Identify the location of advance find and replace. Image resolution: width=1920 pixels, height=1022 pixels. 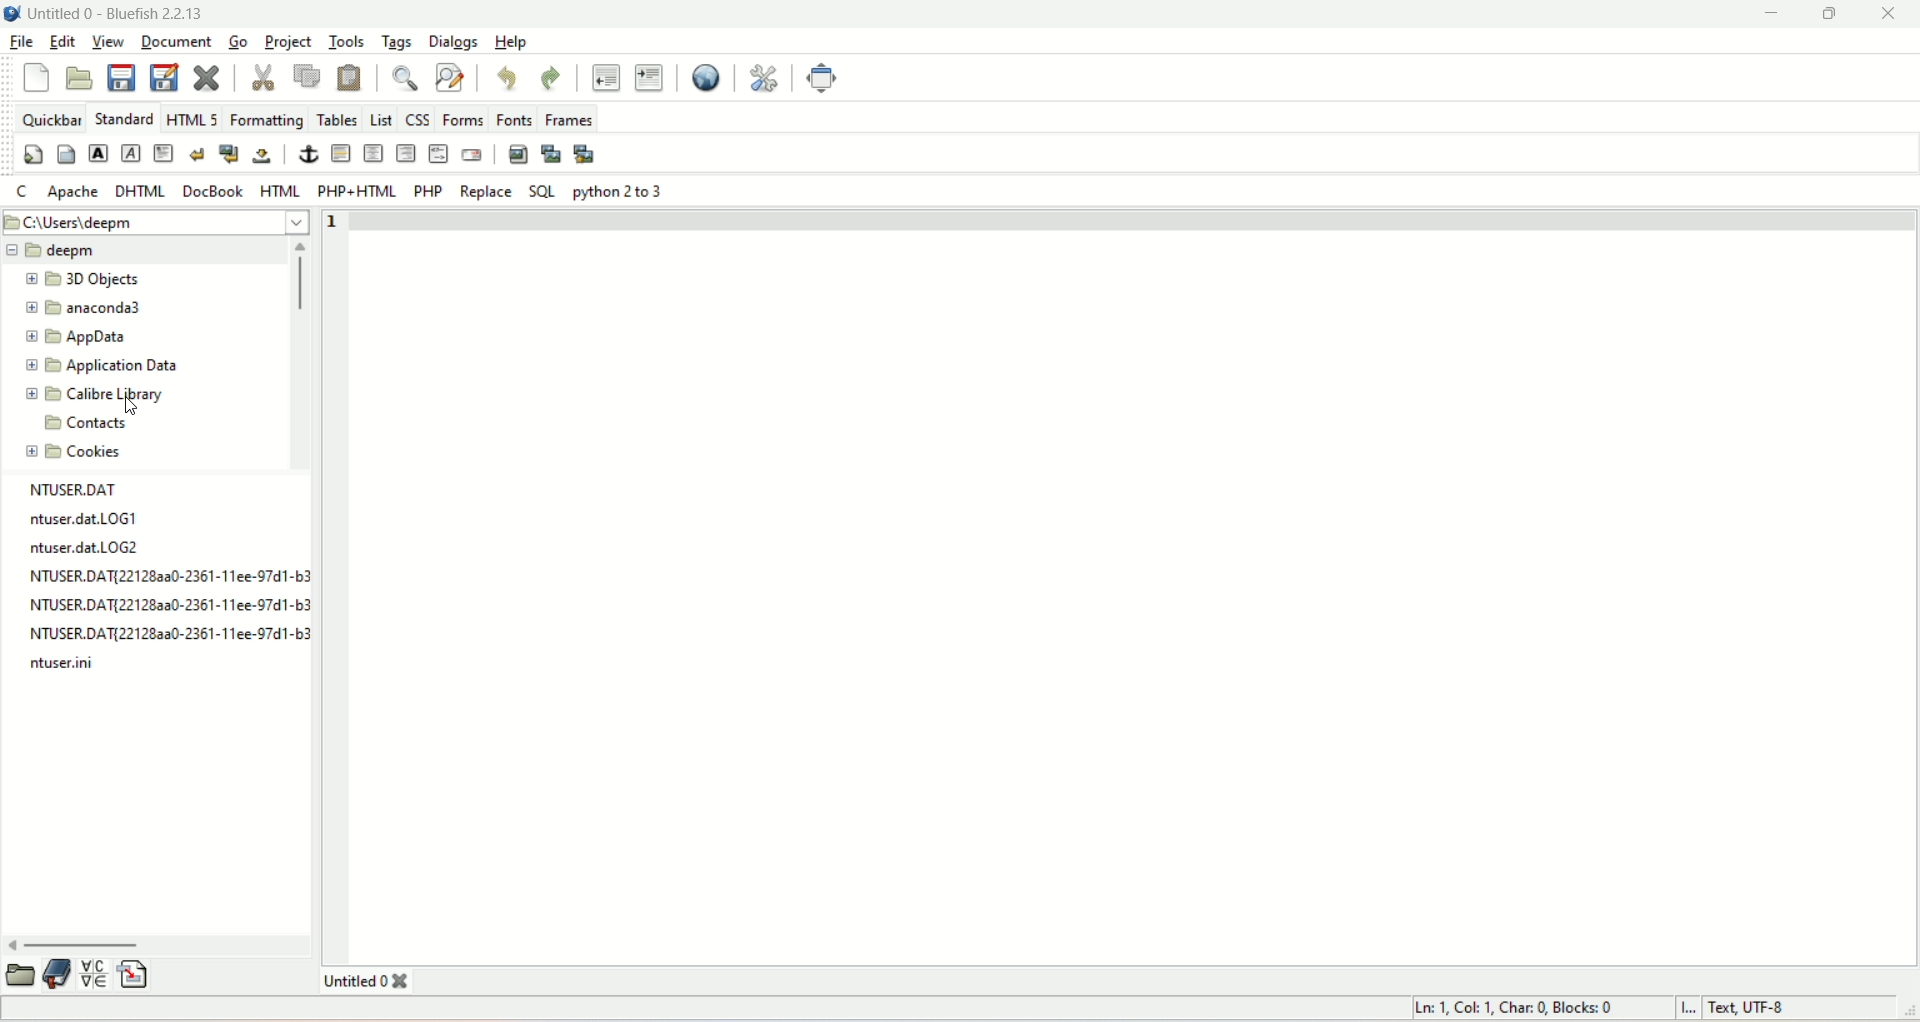
(451, 79).